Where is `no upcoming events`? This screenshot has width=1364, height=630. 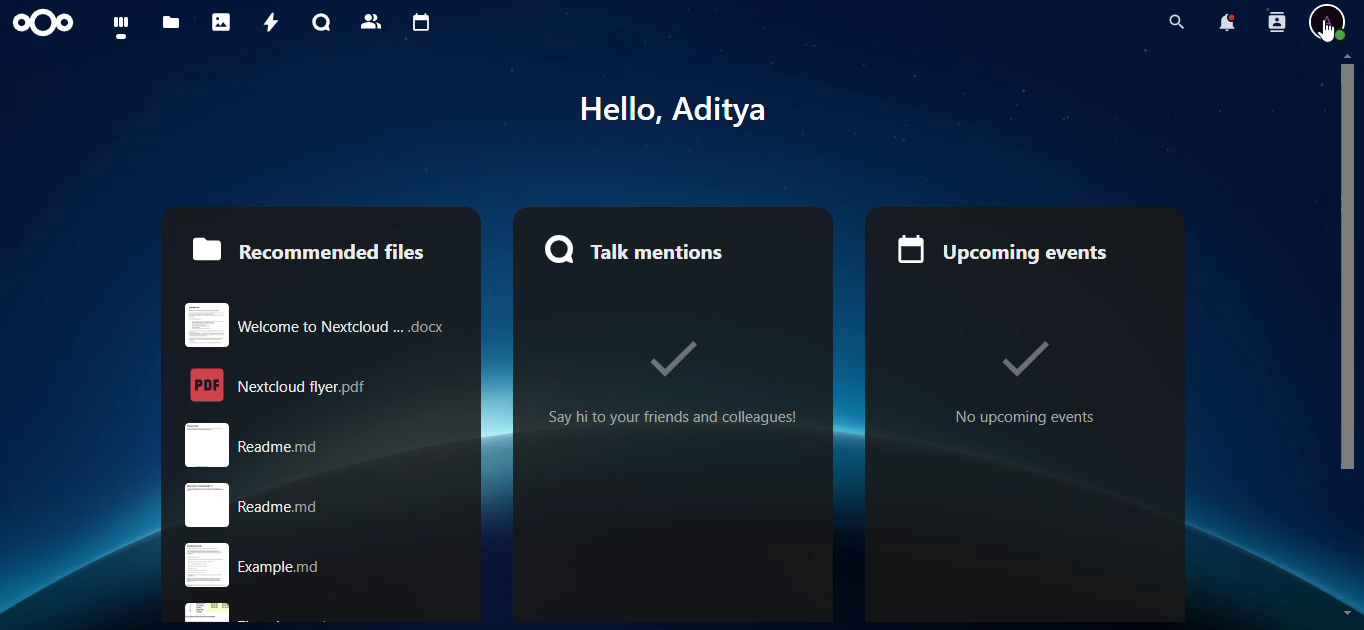 no upcoming events is located at coordinates (1022, 378).